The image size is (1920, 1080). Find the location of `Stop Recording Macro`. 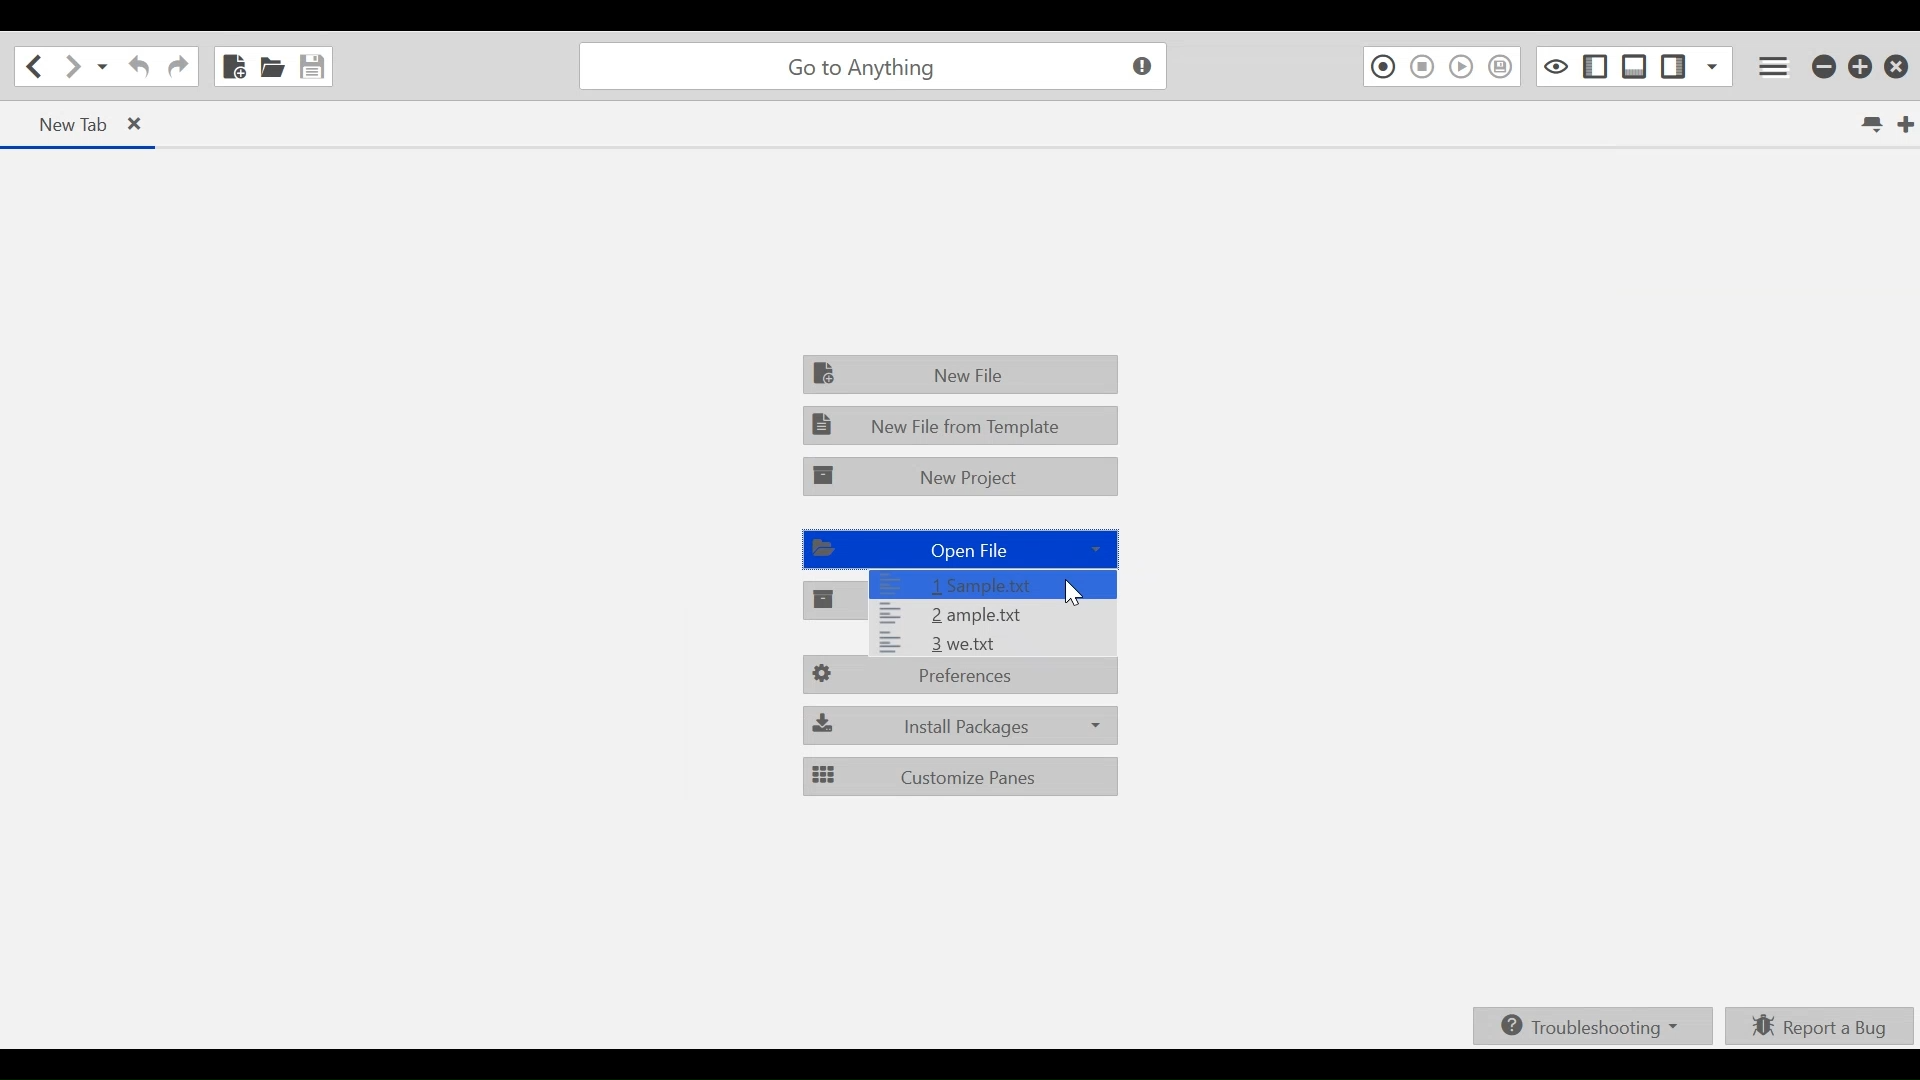

Stop Recording Macro is located at coordinates (1423, 67).